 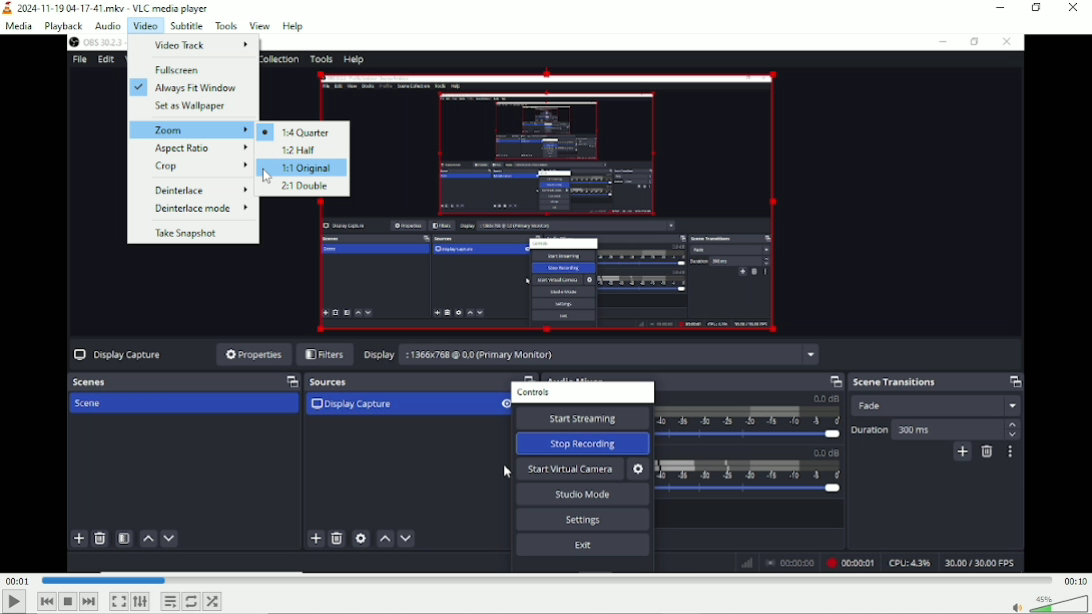 What do you see at coordinates (201, 167) in the screenshot?
I see `Crop` at bounding box center [201, 167].